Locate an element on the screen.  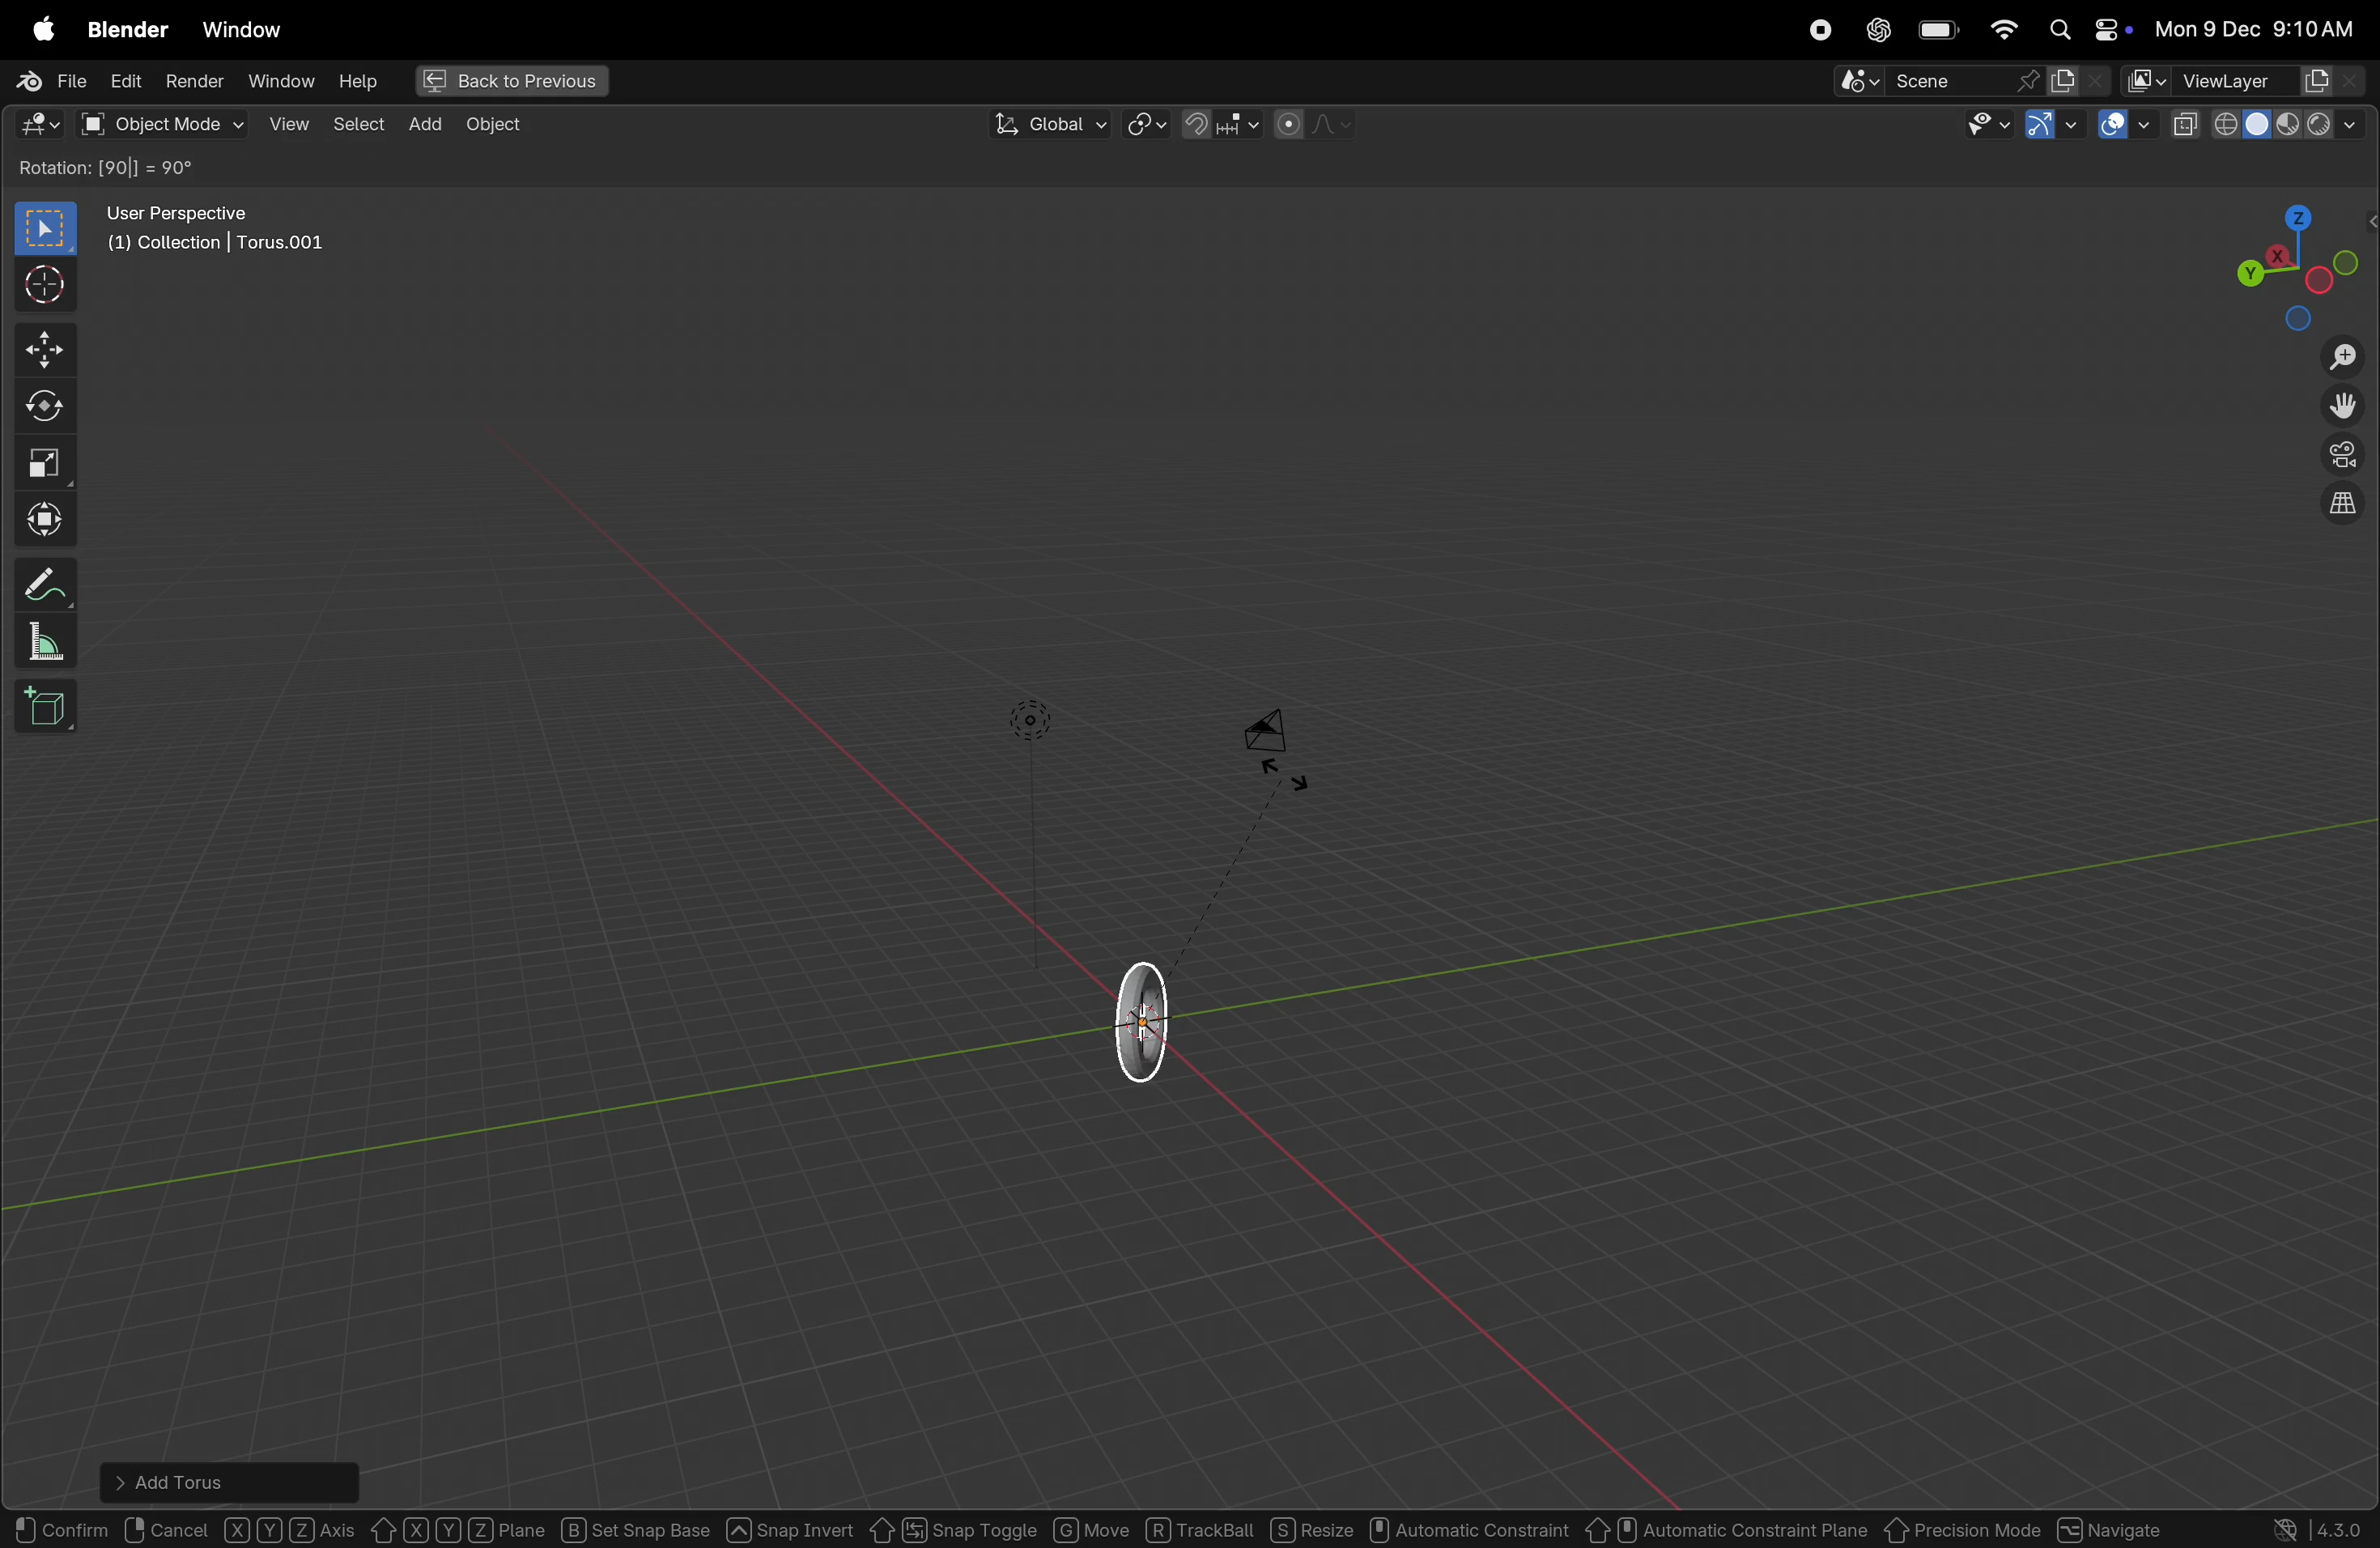
object is located at coordinates (494, 125).